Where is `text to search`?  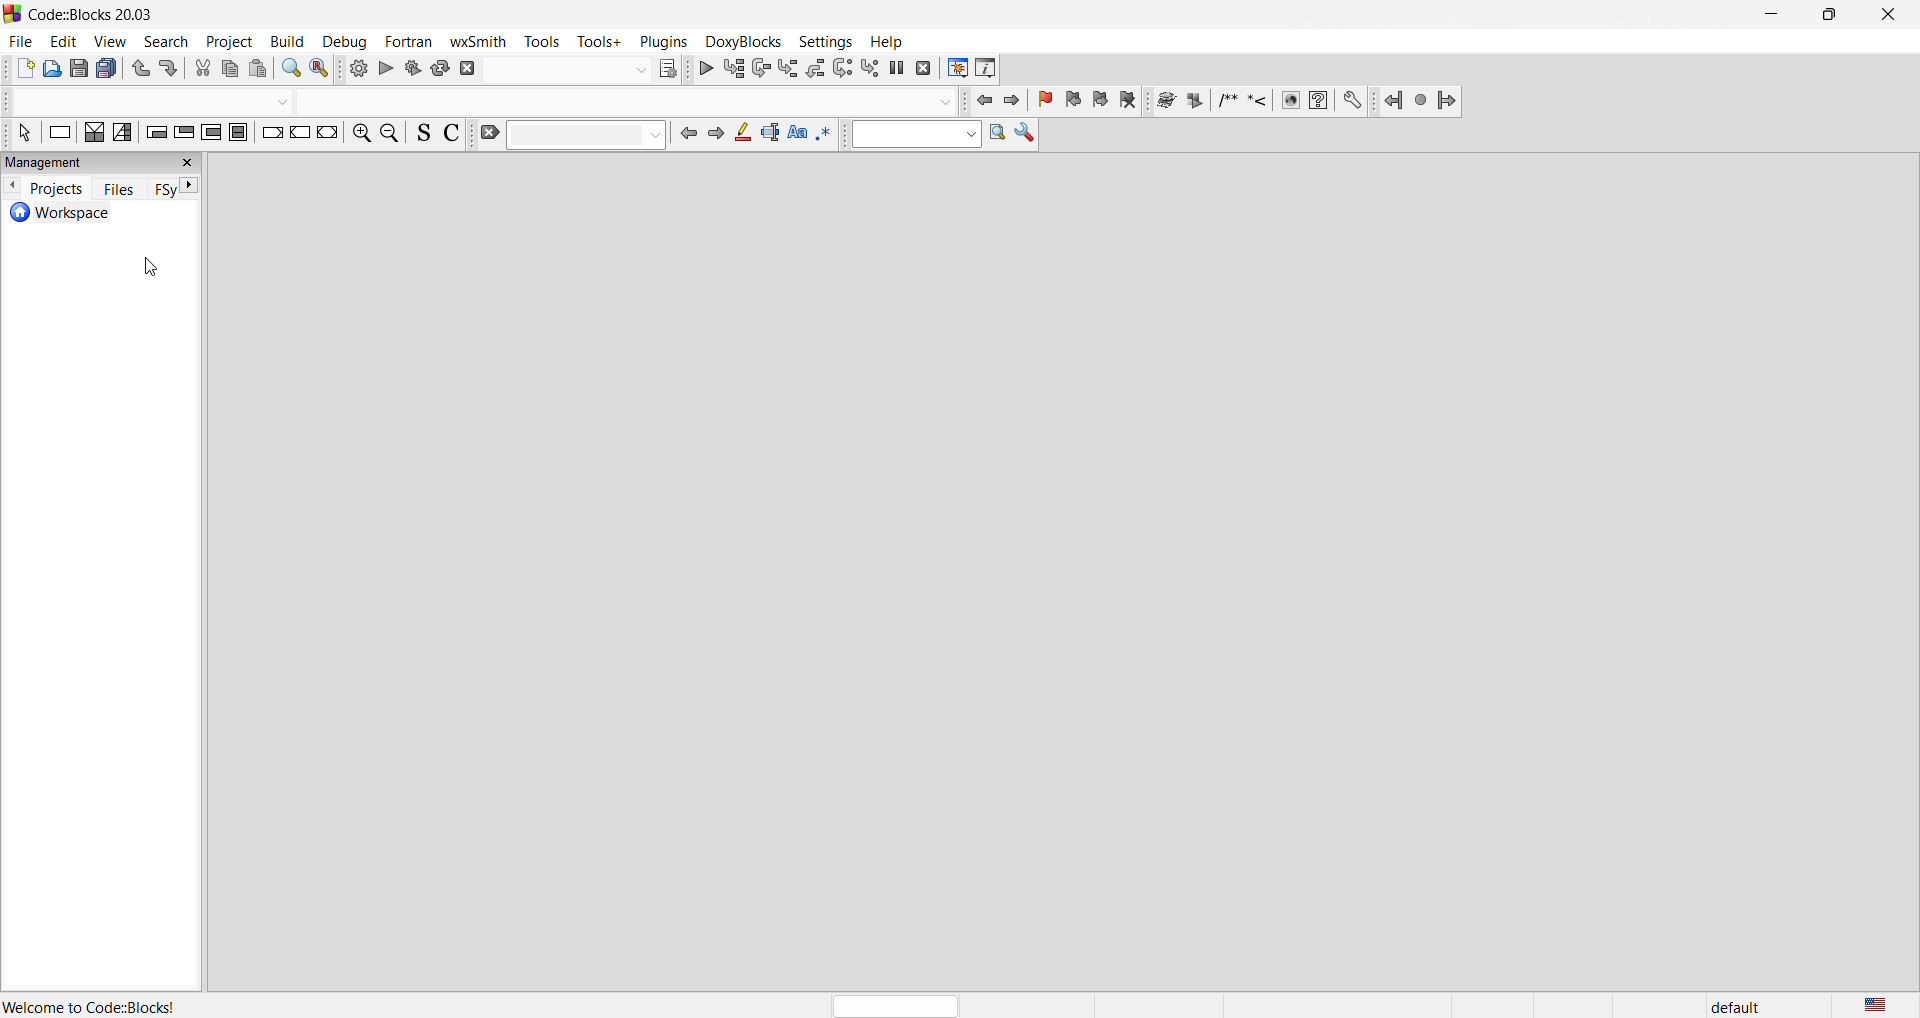
text to search is located at coordinates (911, 135).